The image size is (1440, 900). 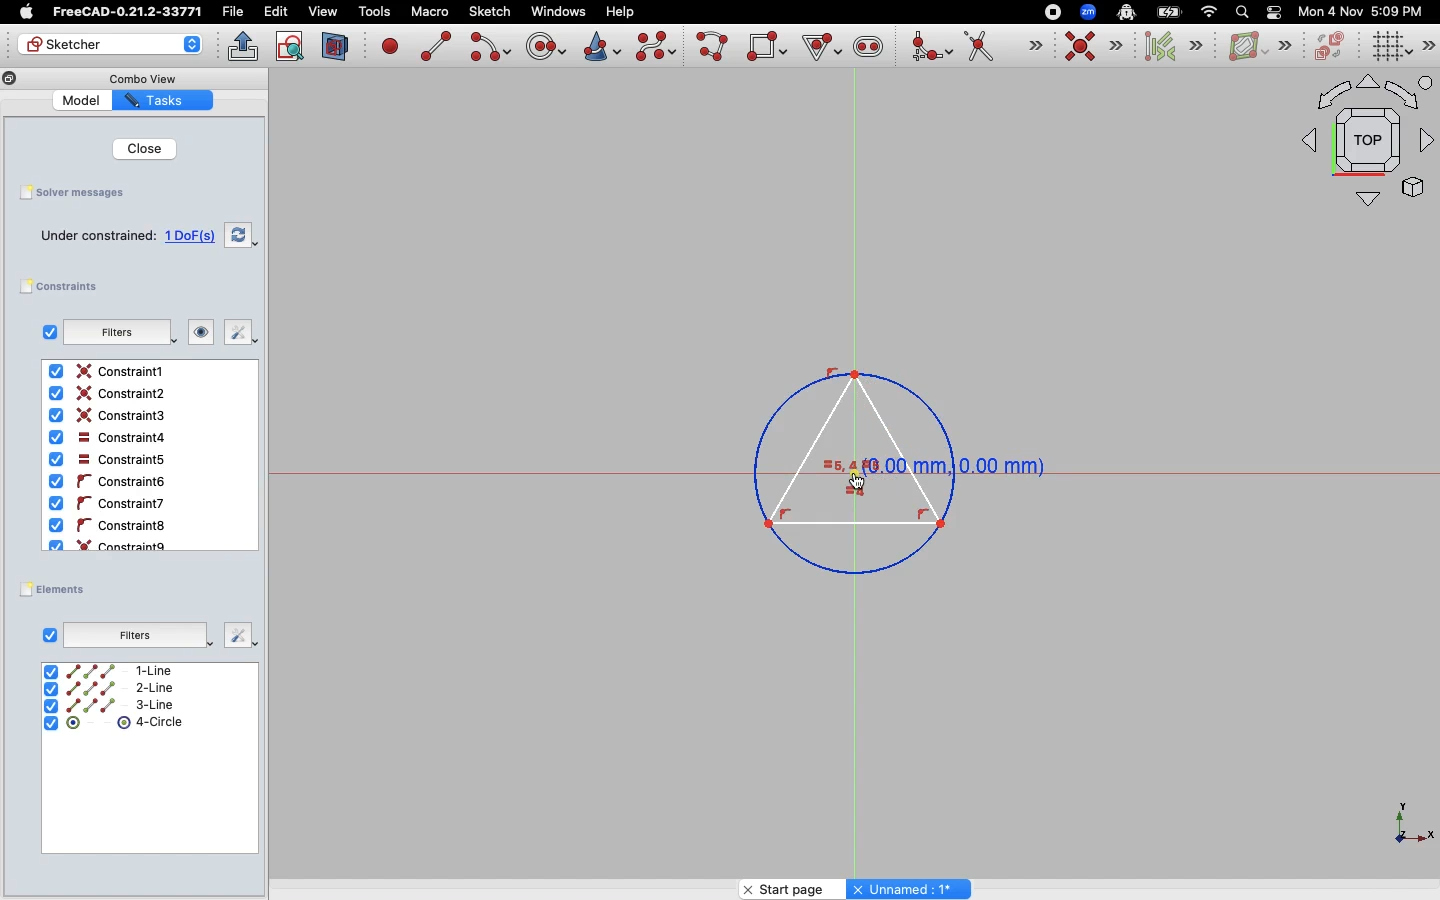 I want to click on Create fillet, so click(x=930, y=48).